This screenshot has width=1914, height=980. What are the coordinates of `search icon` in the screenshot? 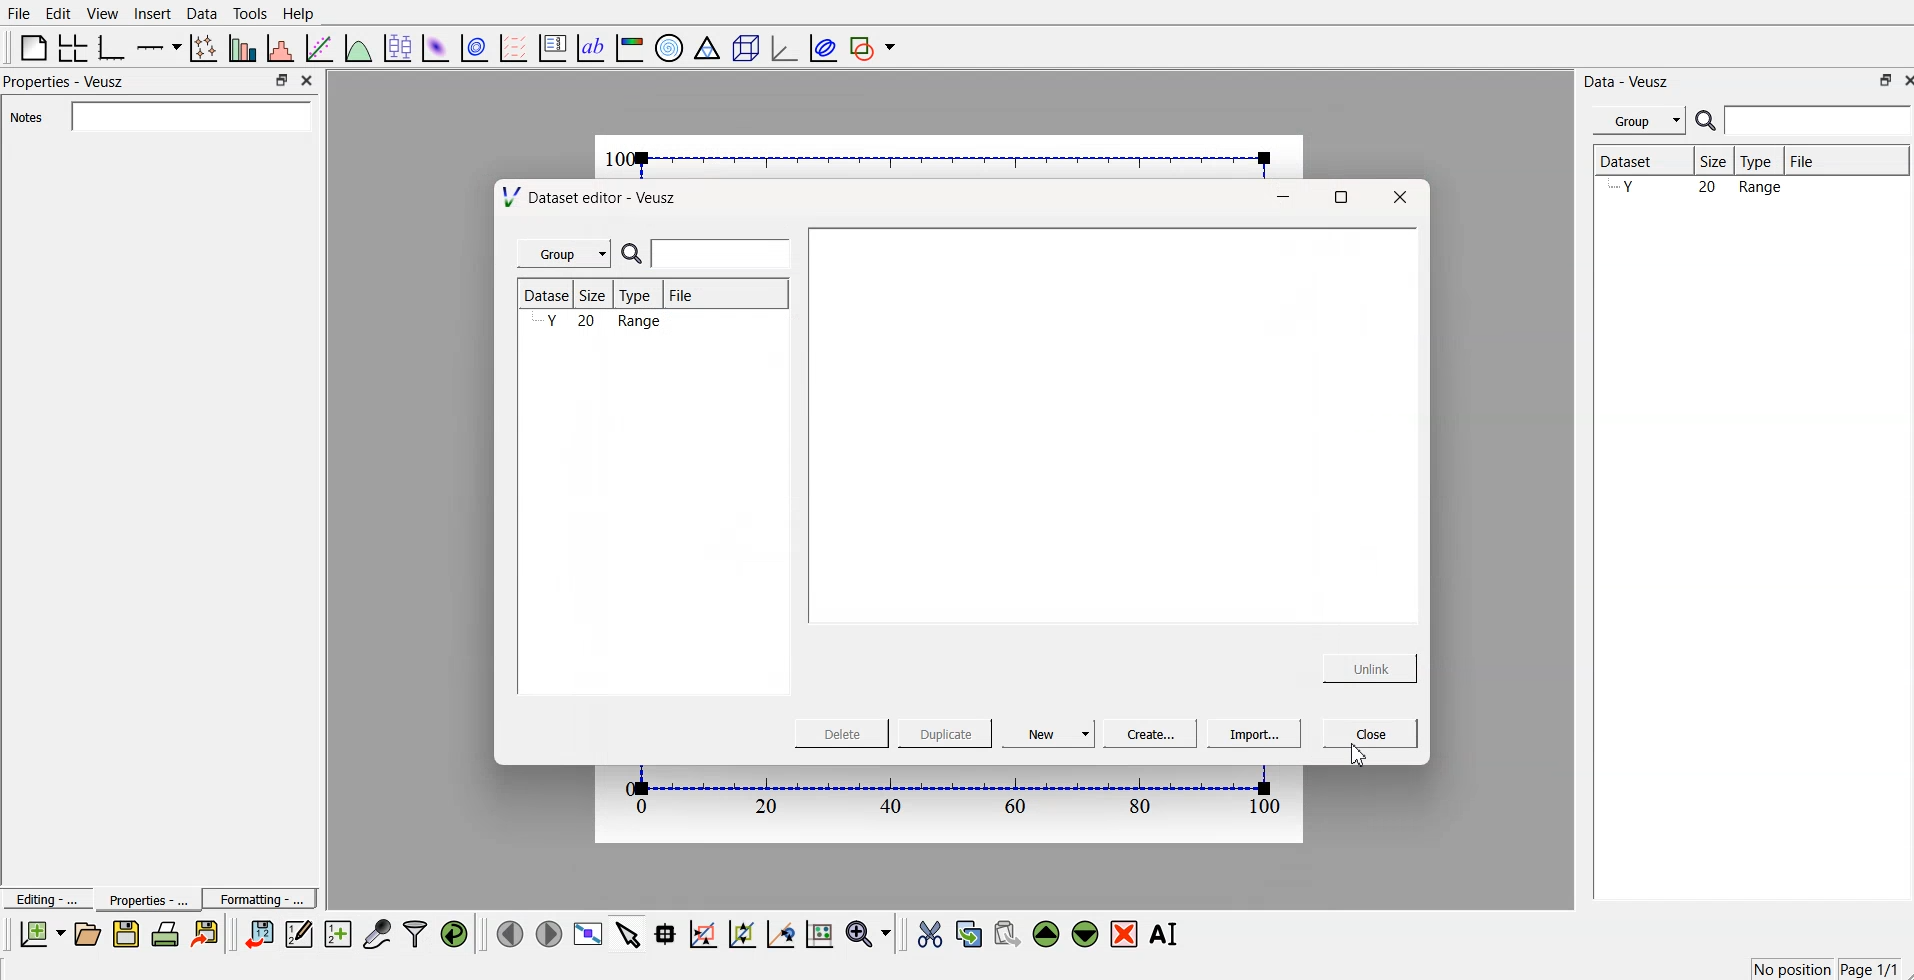 It's located at (634, 253).